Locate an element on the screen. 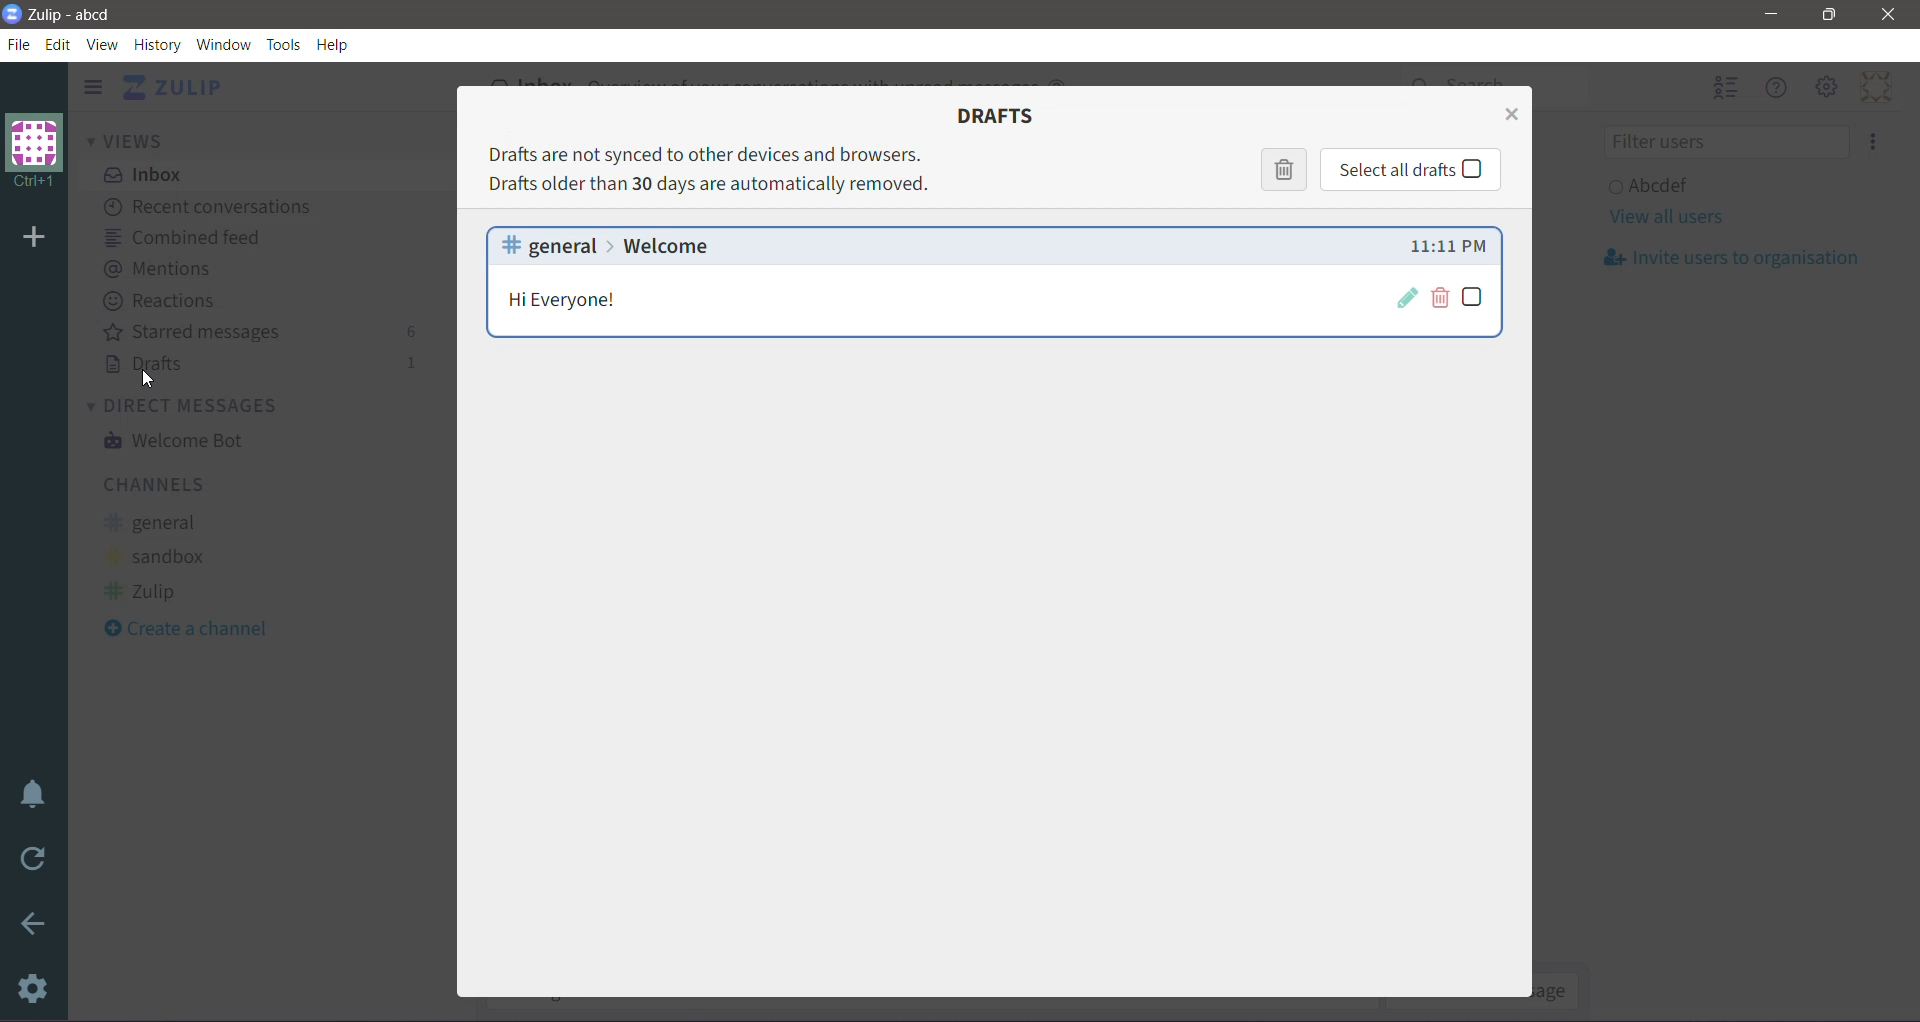 This screenshot has width=1920, height=1022. Window is located at coordinates (223, 44).